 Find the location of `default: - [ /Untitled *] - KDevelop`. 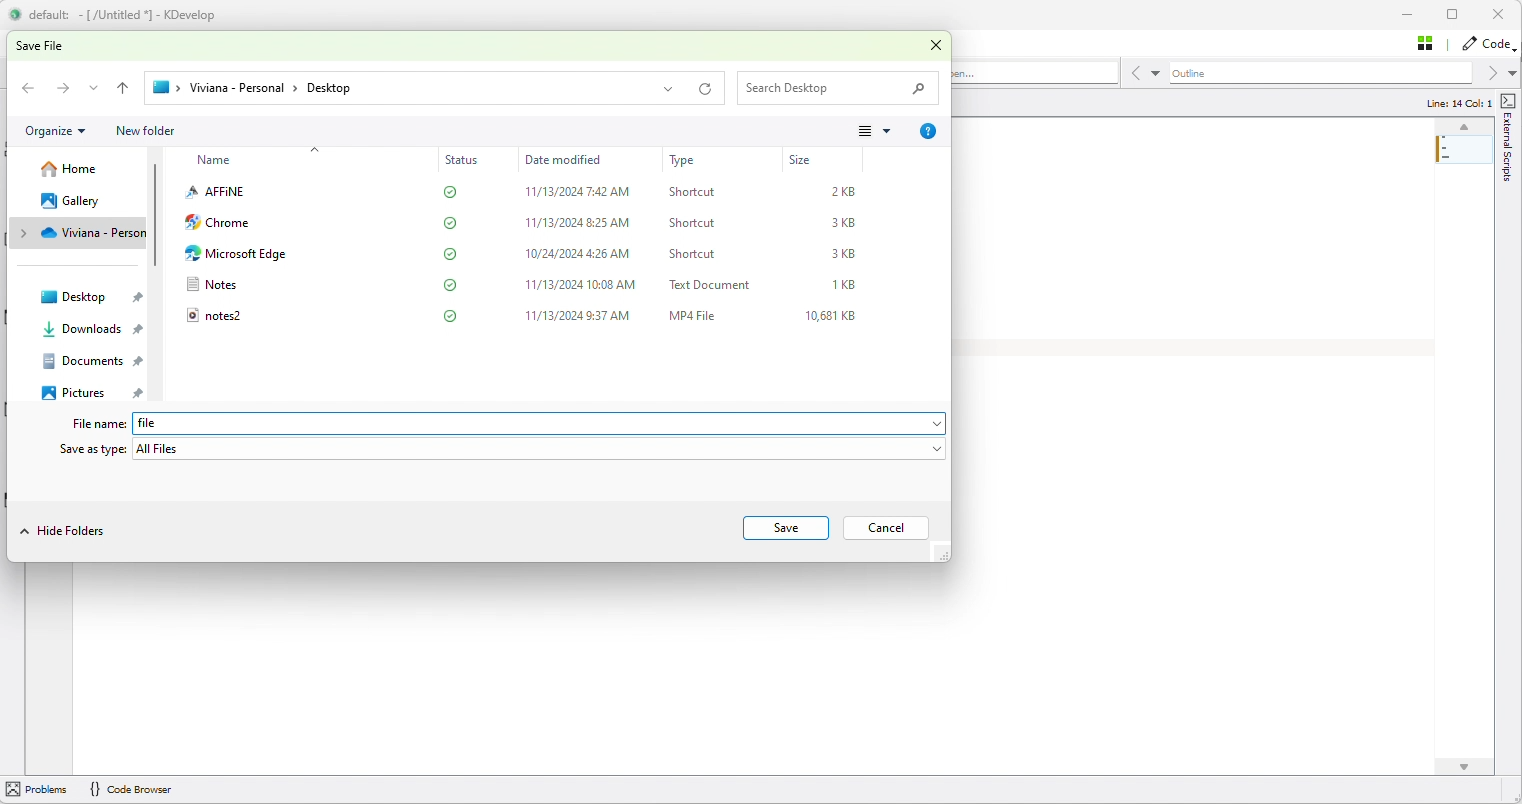

default: - [ /Untitled *] - KDevelop is located at coordinates (137, 14).